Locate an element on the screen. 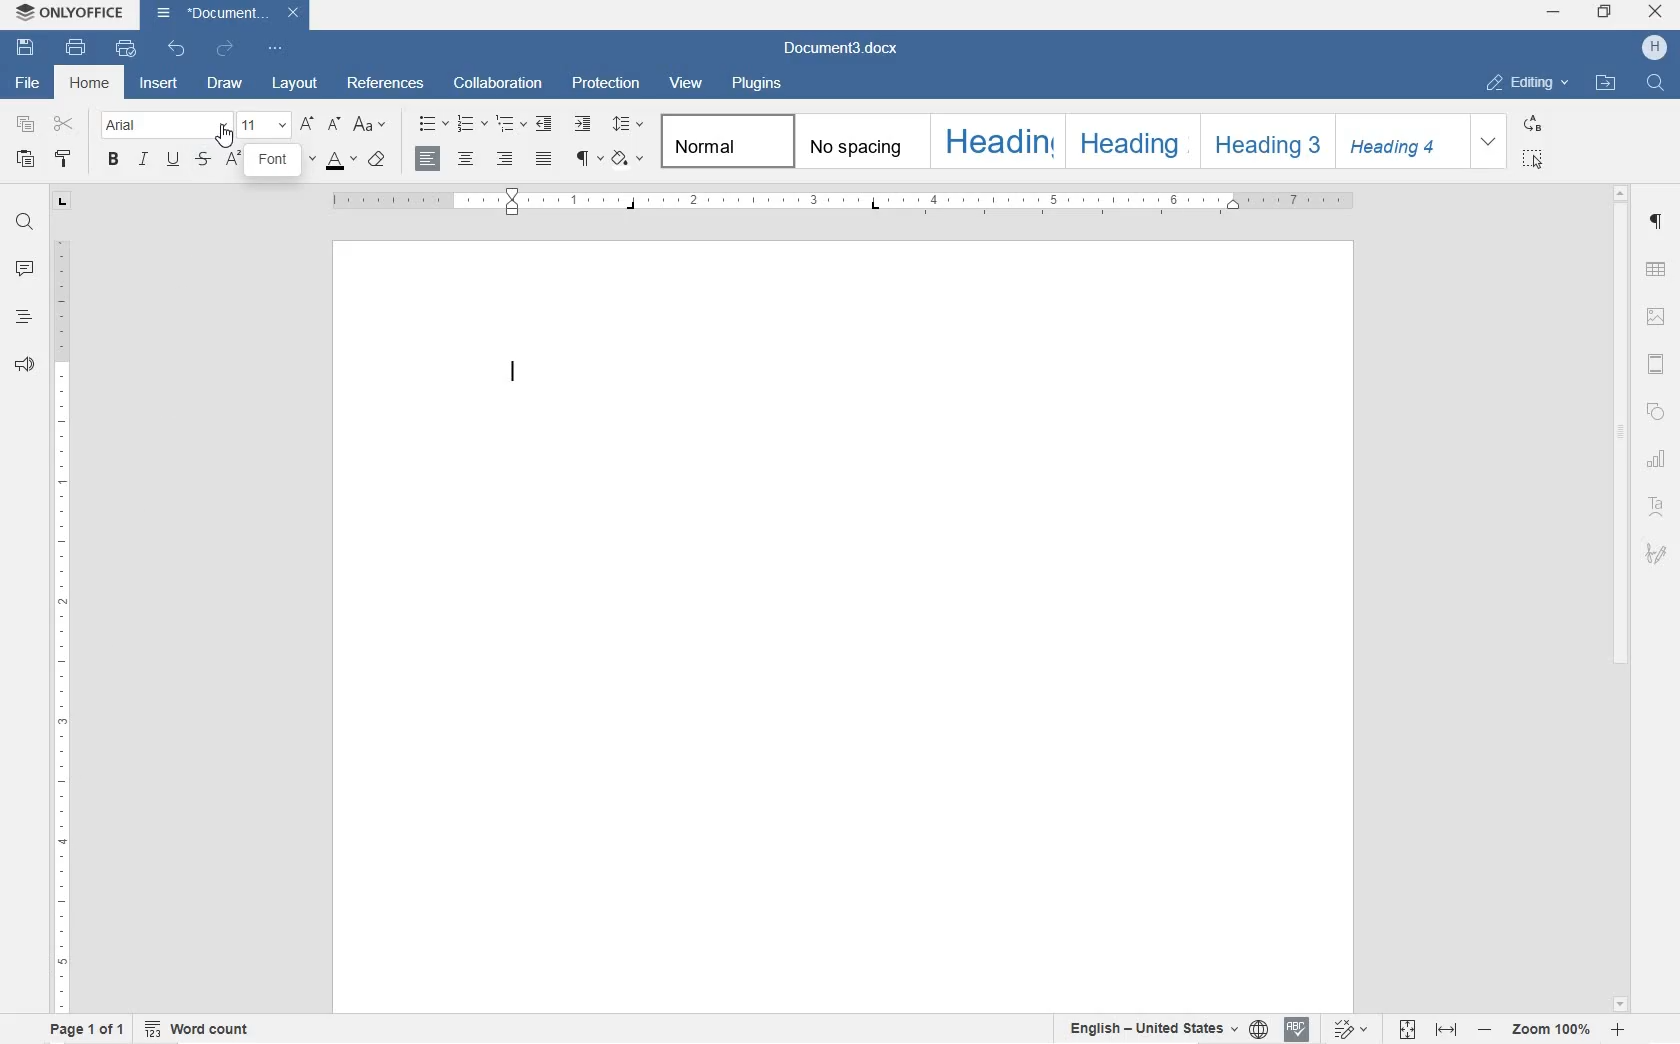 The height and width of the screenshot is (1044, 1680). FILE is located at coordinates (30, 84).